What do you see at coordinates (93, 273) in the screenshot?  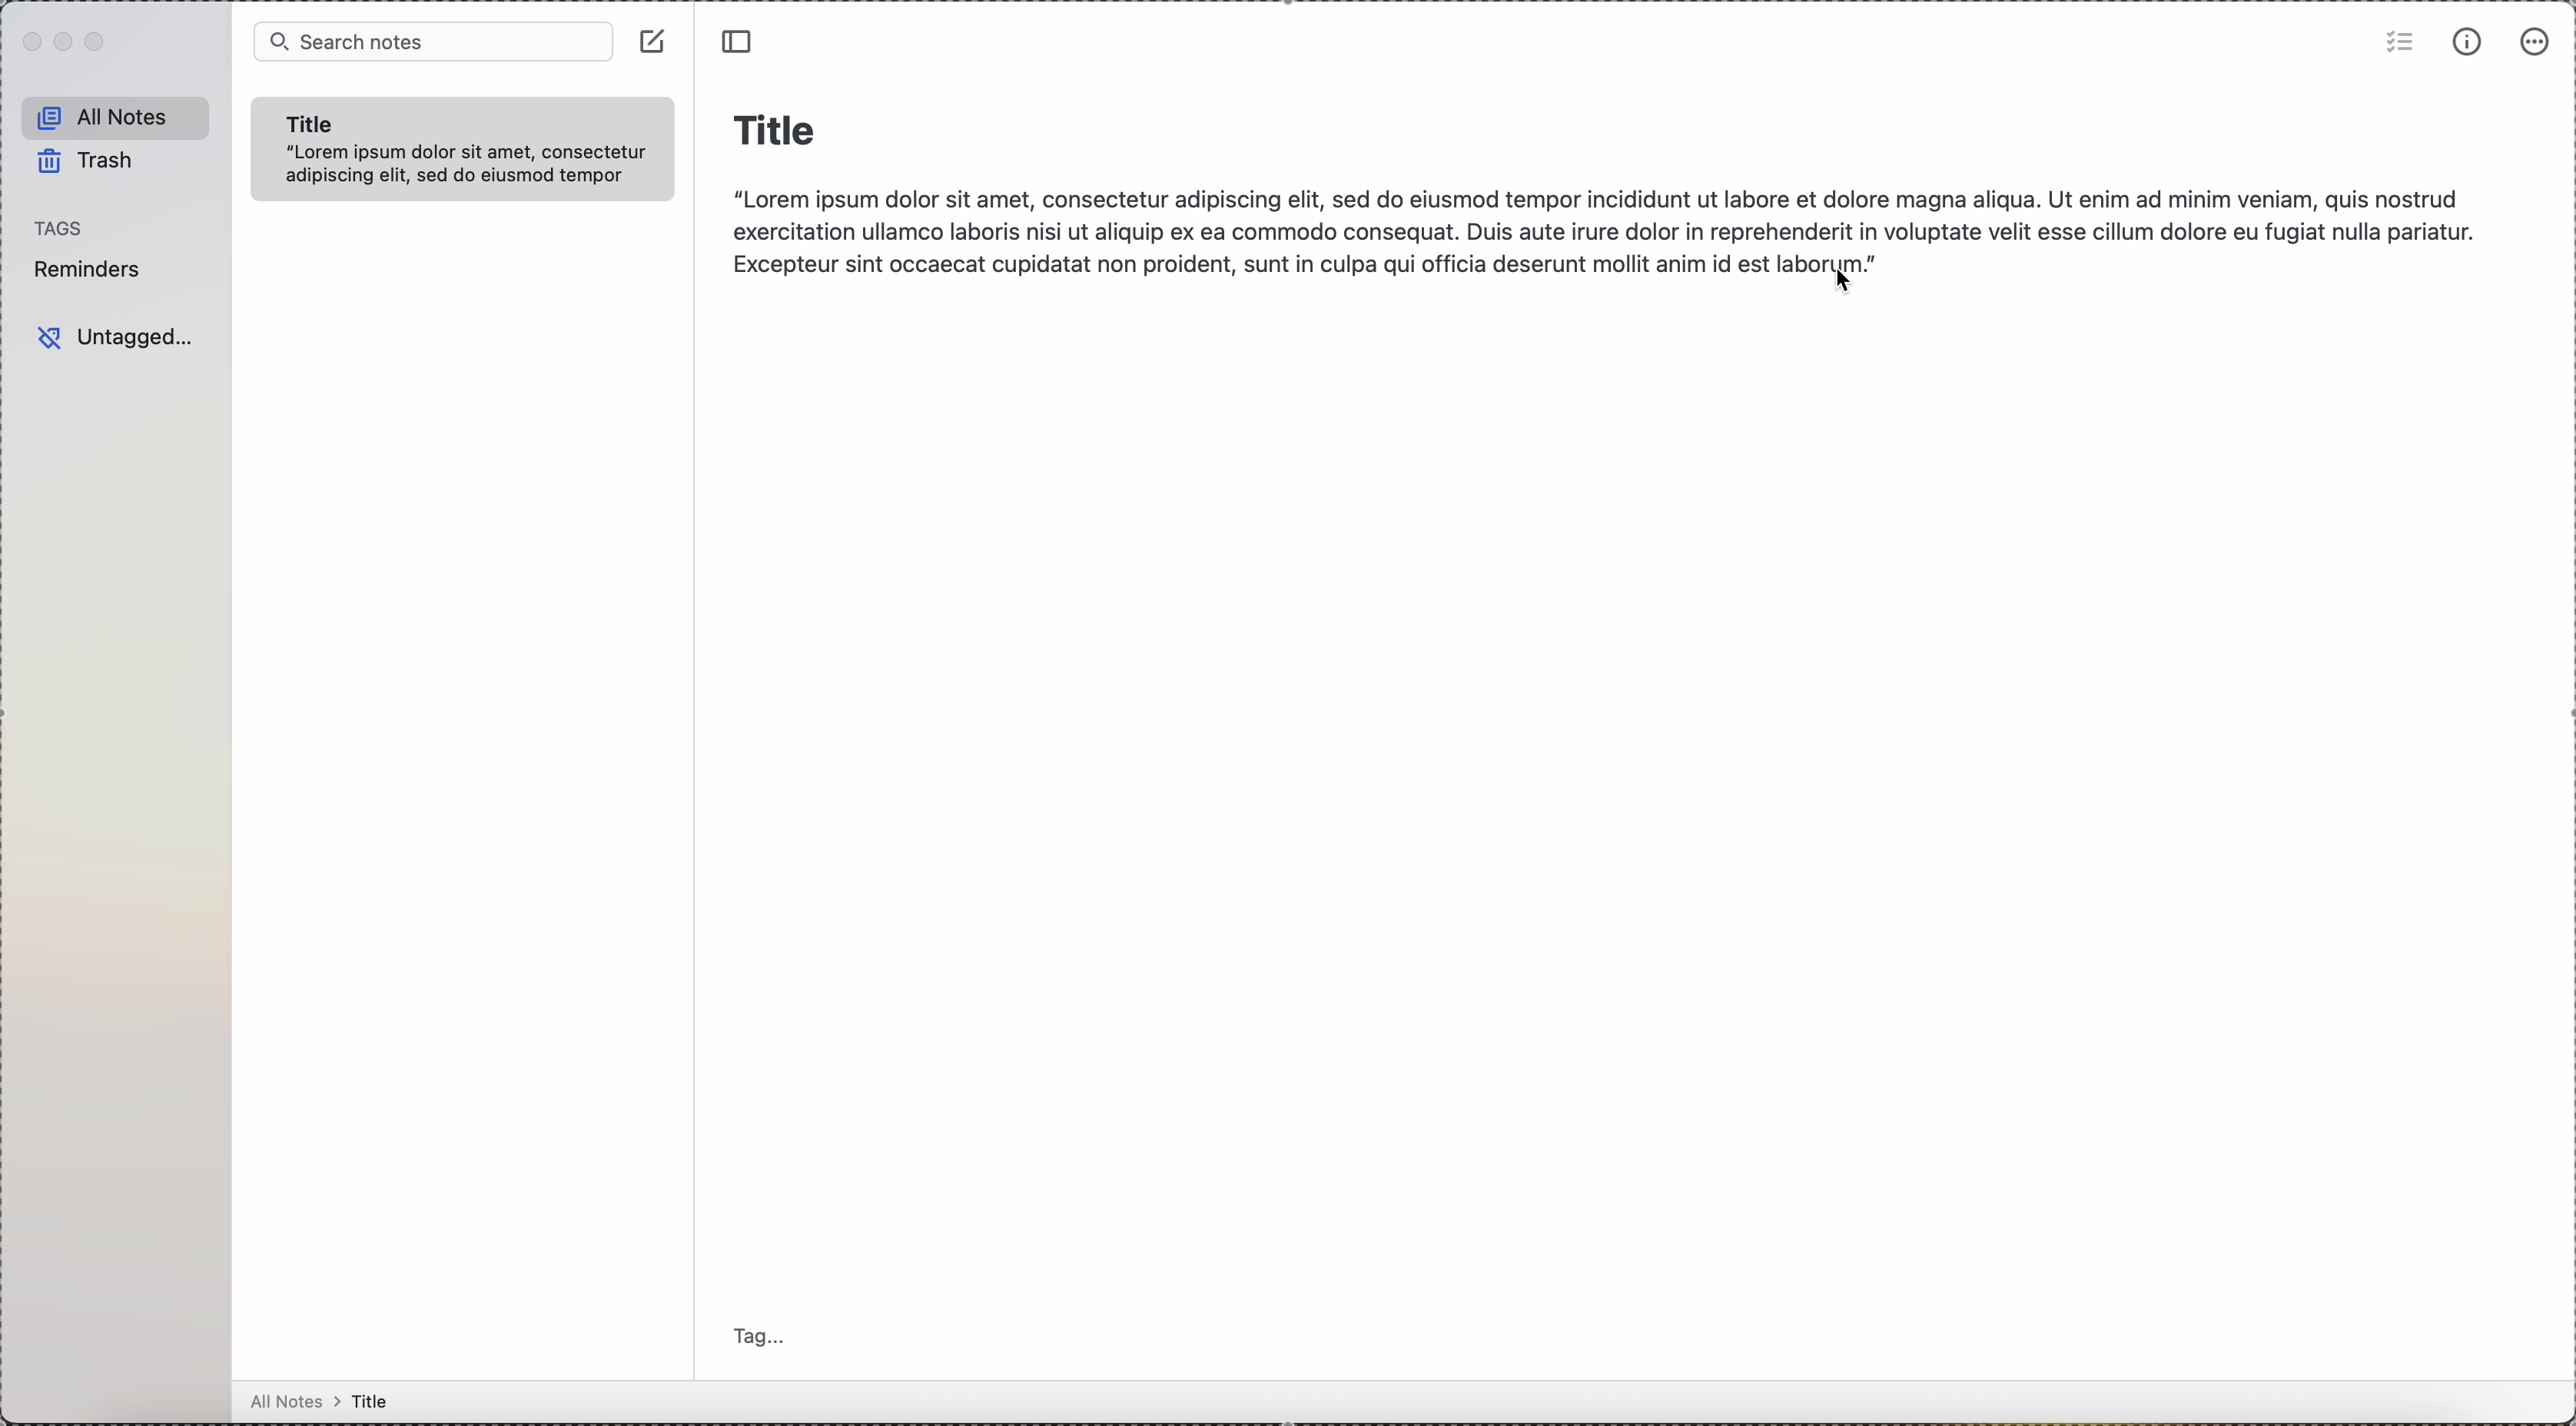 I see `reminders` at bounding box center [93, 273].